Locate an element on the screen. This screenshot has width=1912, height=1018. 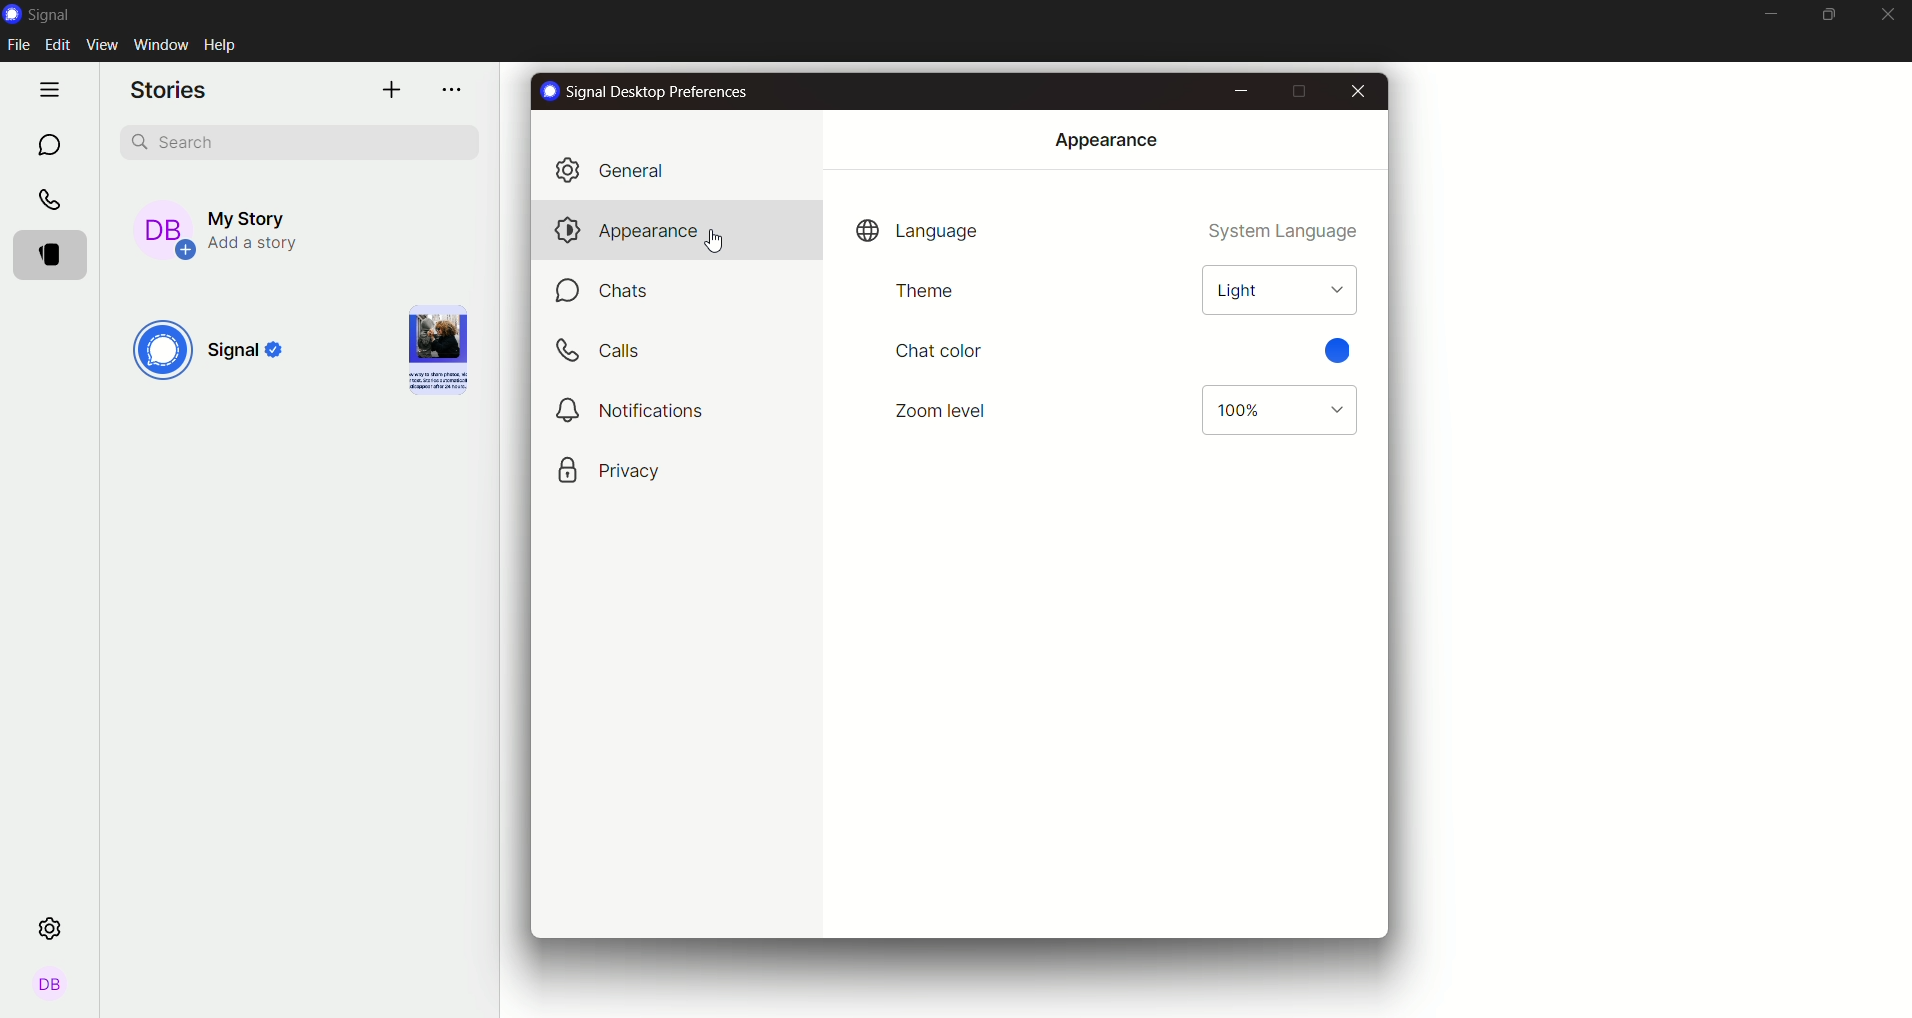
help is located at coordinates (225, 44).